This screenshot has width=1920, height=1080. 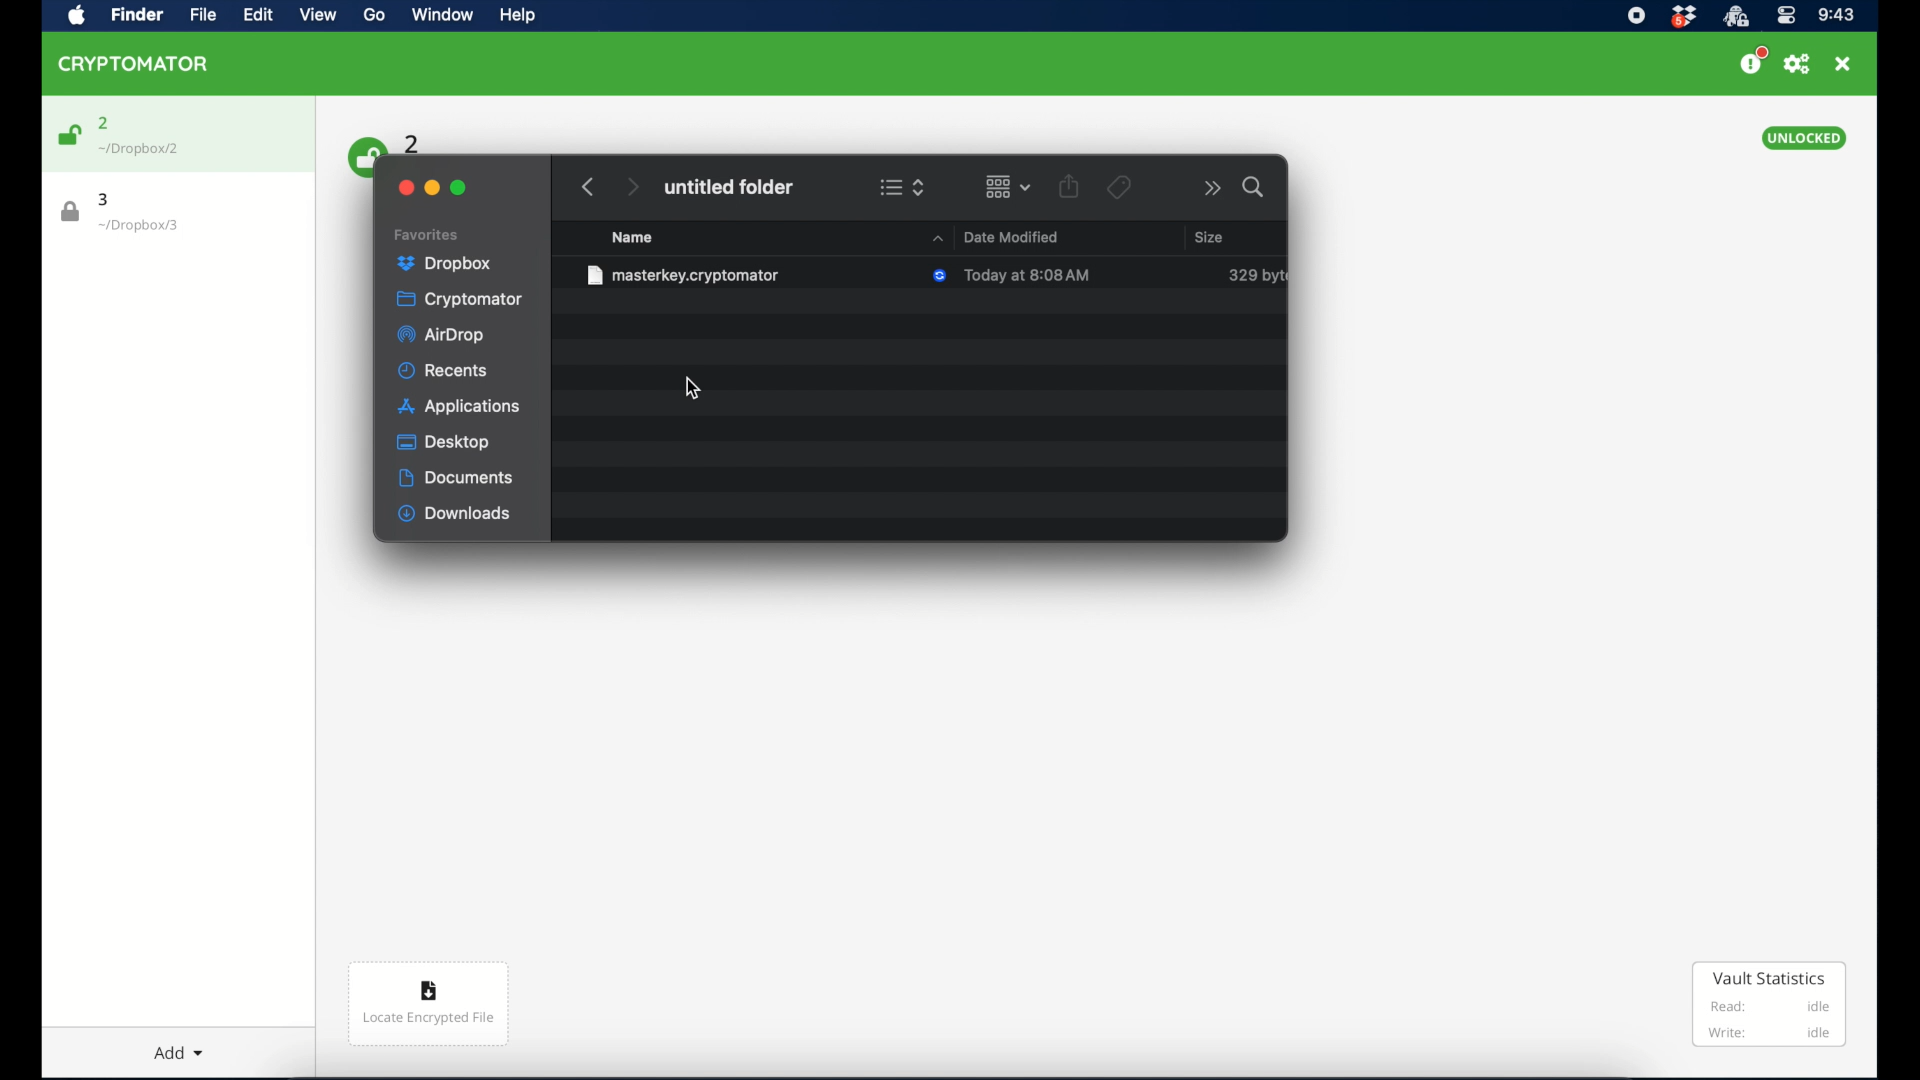 What do you see at coordinates (134, 63) in the screenshot?
I see `cryptomator` at bounding box center [134, 63].